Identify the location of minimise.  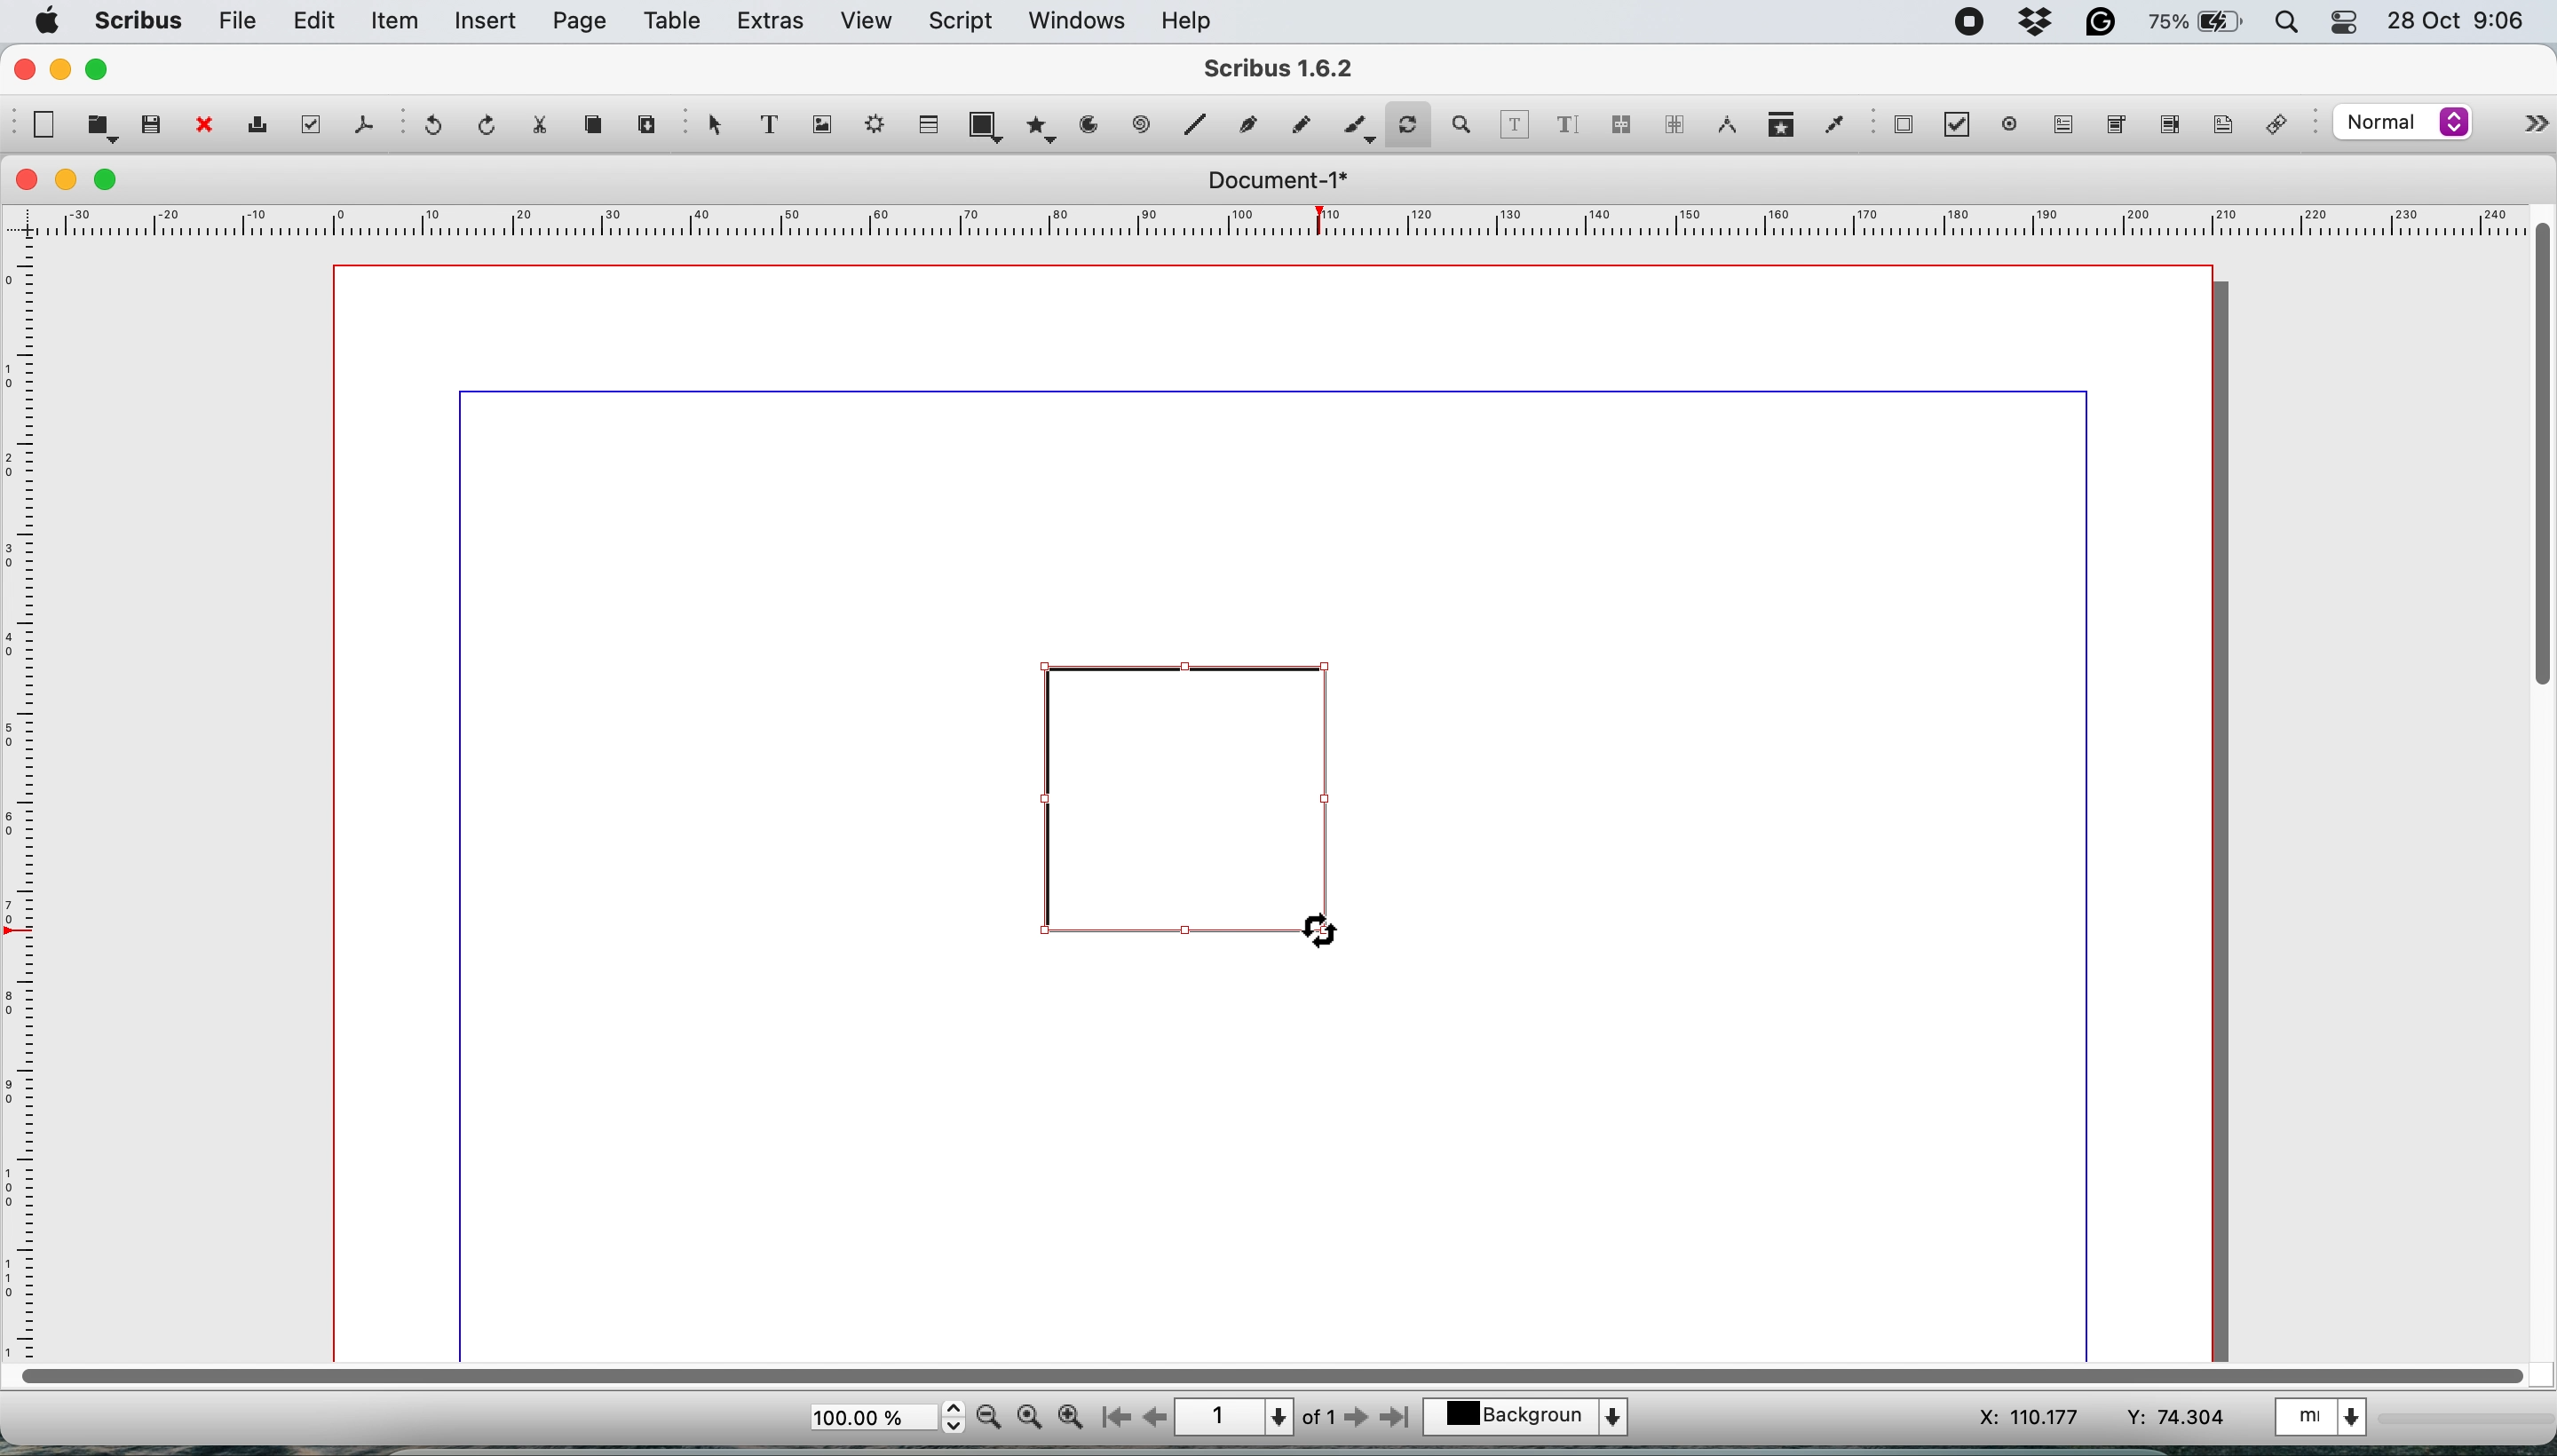
(62, 71).